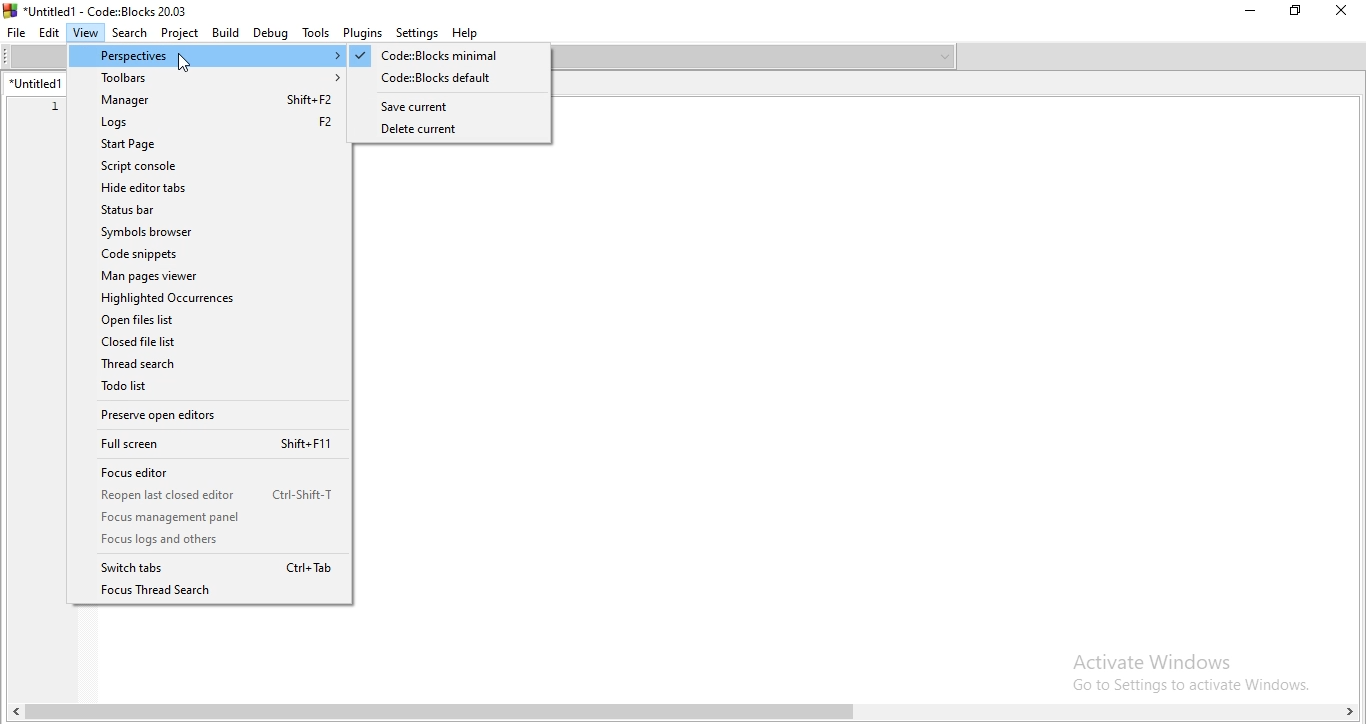 Image resolution: width=1366 pixels, height=724 pixels. Describe the element at coordinates (186, 65) in the screenshot. I see `cursor` at that location.